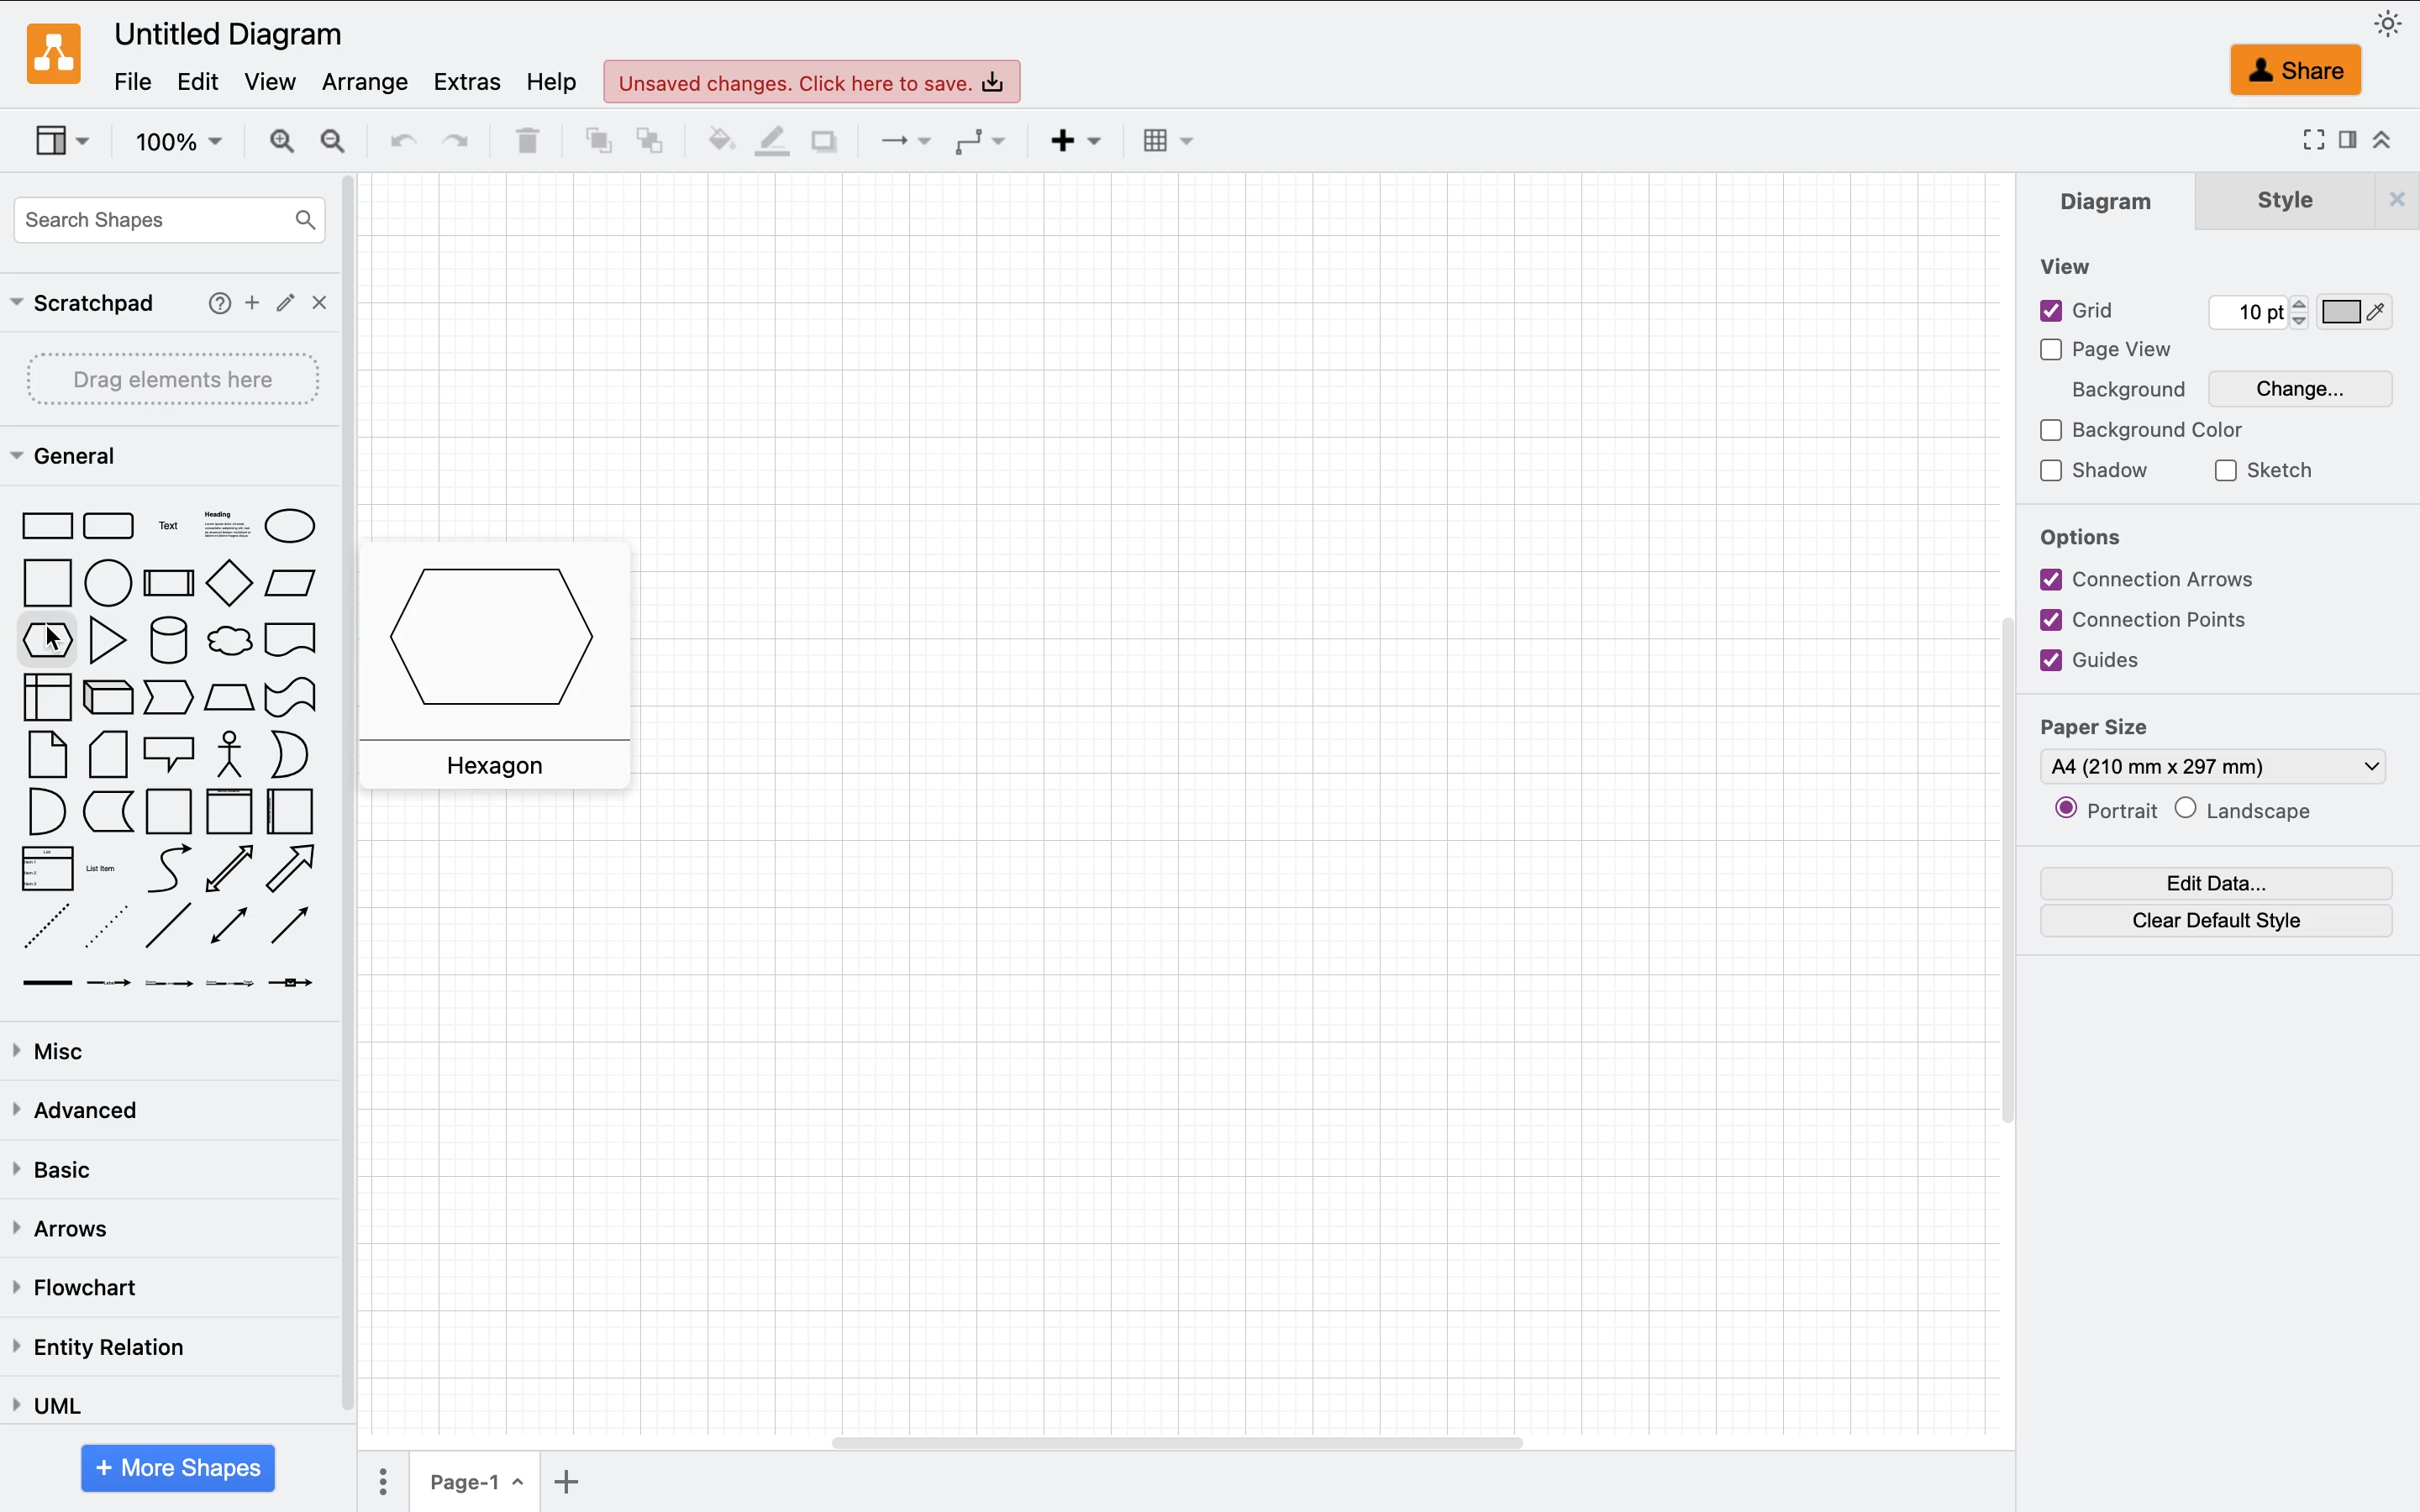  Describe the element at coordinates (2075, 264) in the screenshot. I see `view` at that location.